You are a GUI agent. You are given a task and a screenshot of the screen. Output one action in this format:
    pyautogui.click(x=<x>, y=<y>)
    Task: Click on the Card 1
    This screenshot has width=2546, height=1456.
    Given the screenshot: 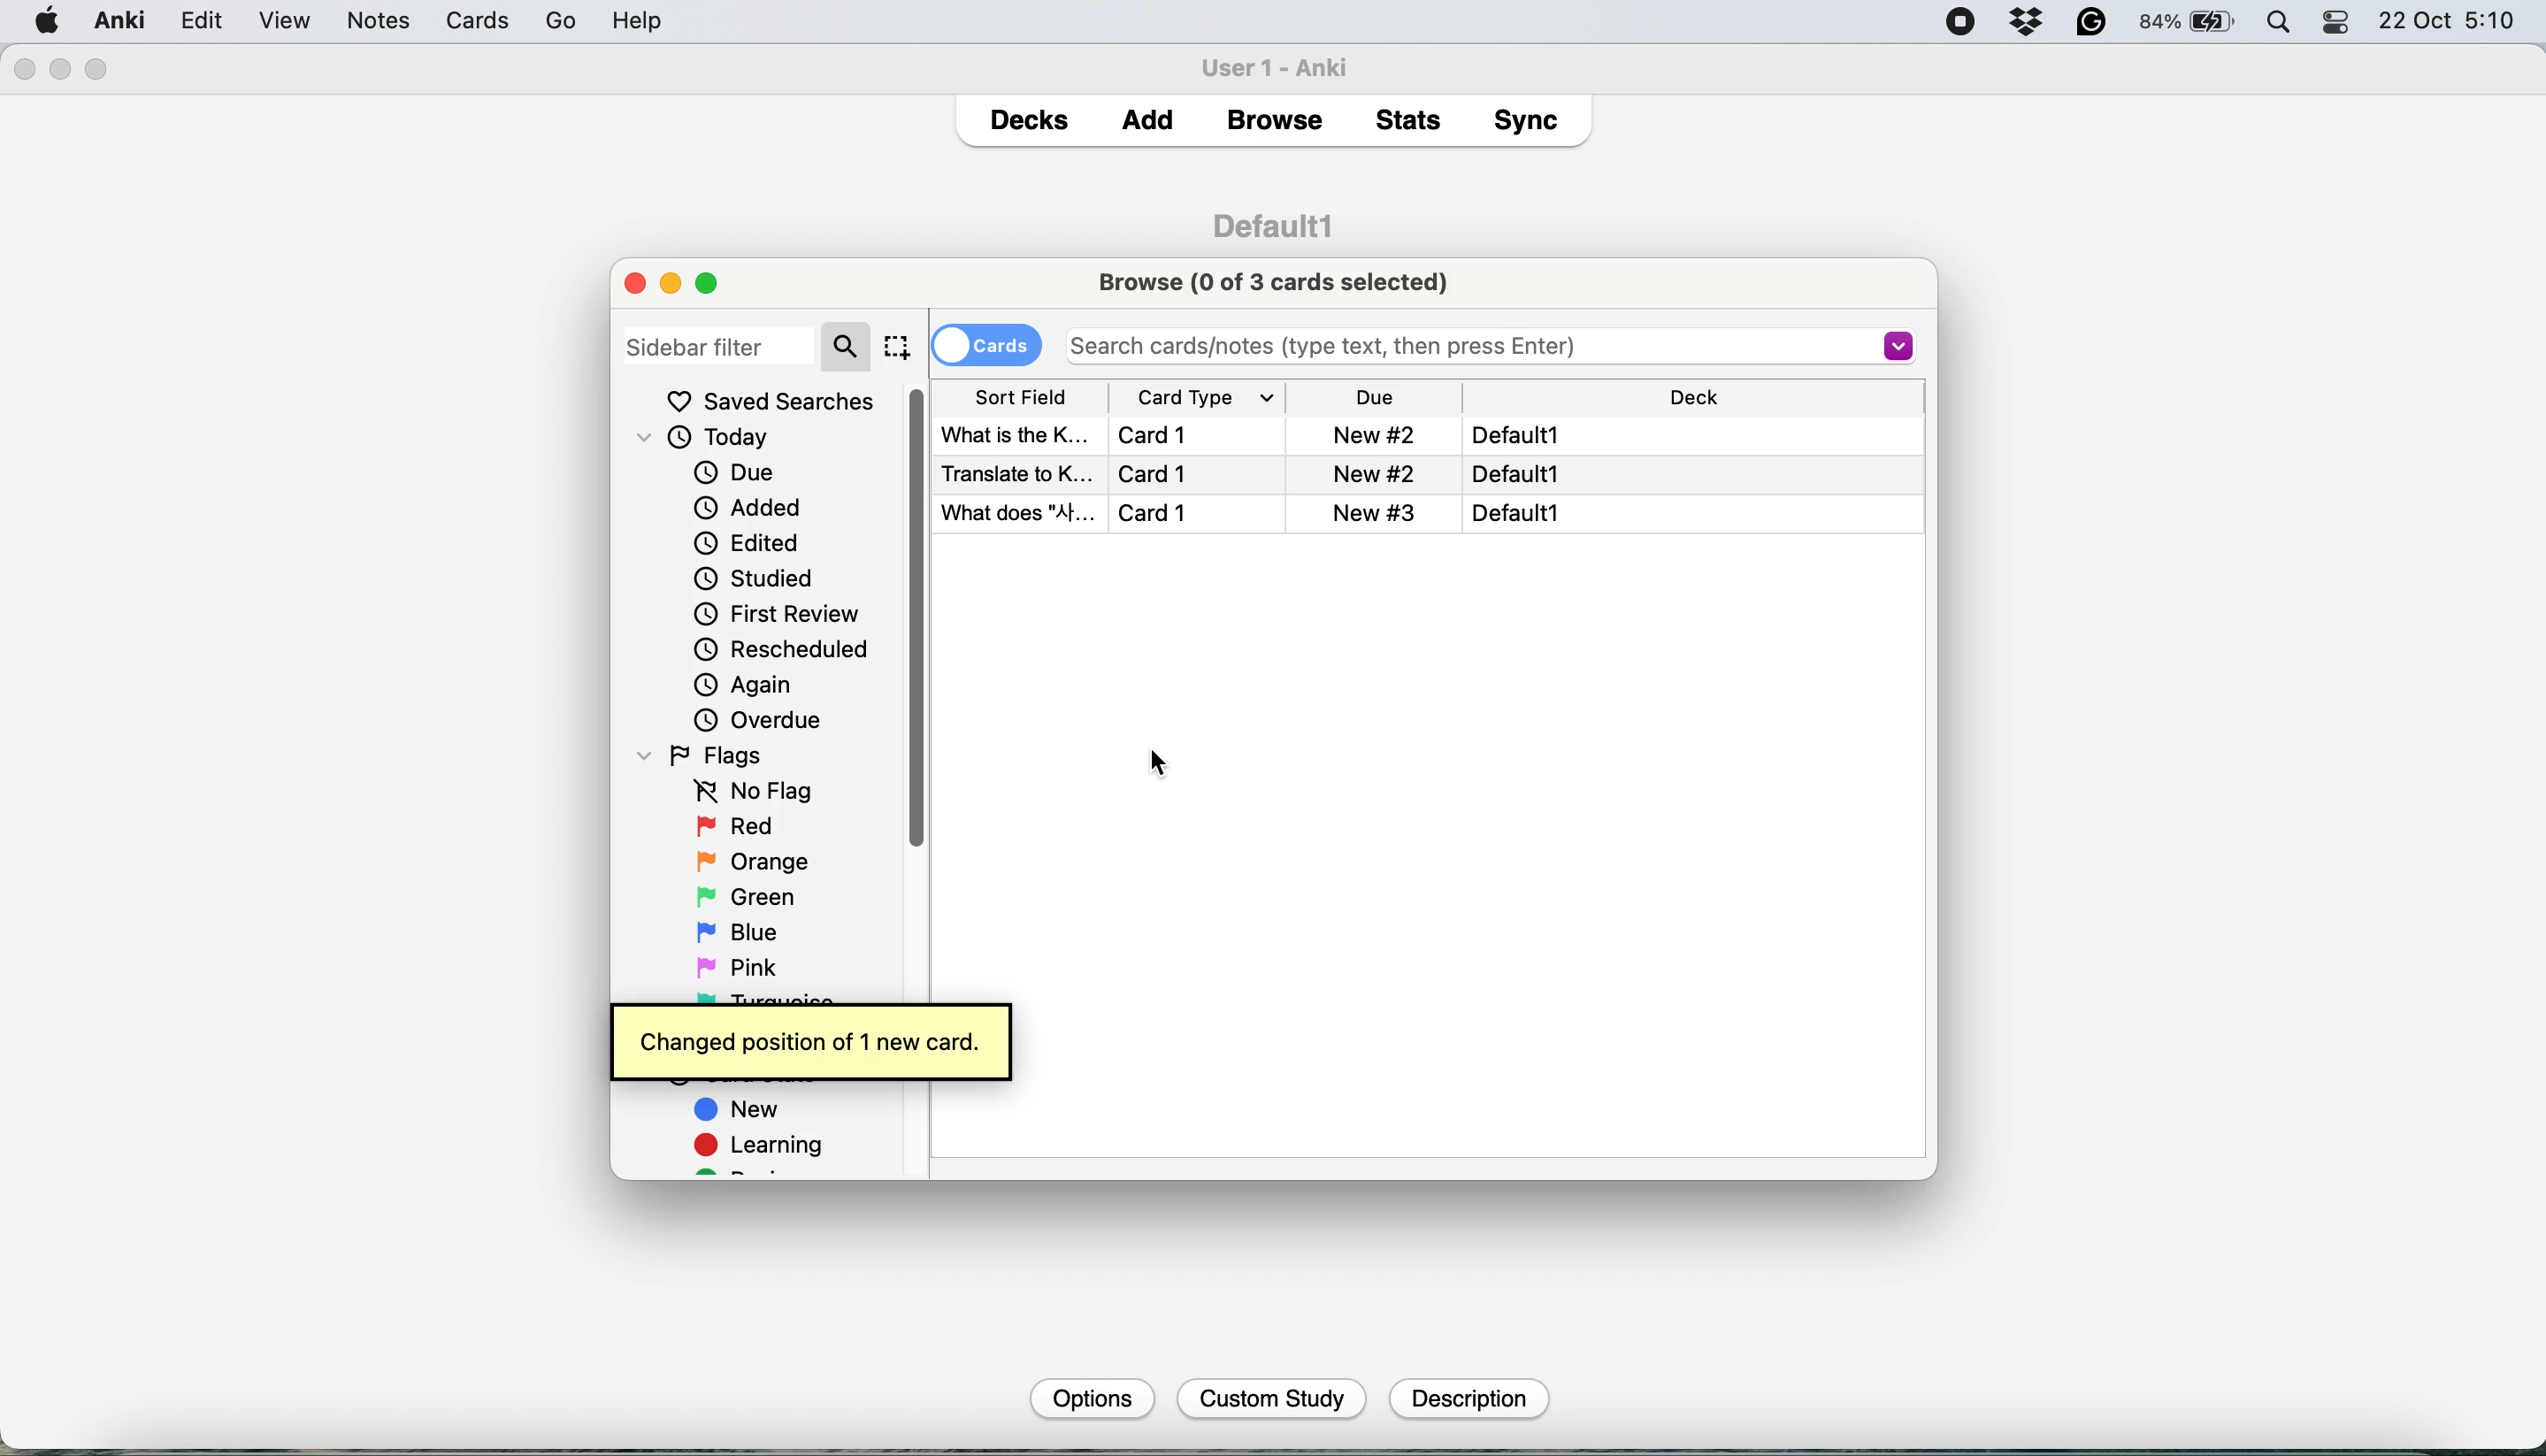 What is the action you would take?
    pyautogui.click(x=1162, y=434)
    